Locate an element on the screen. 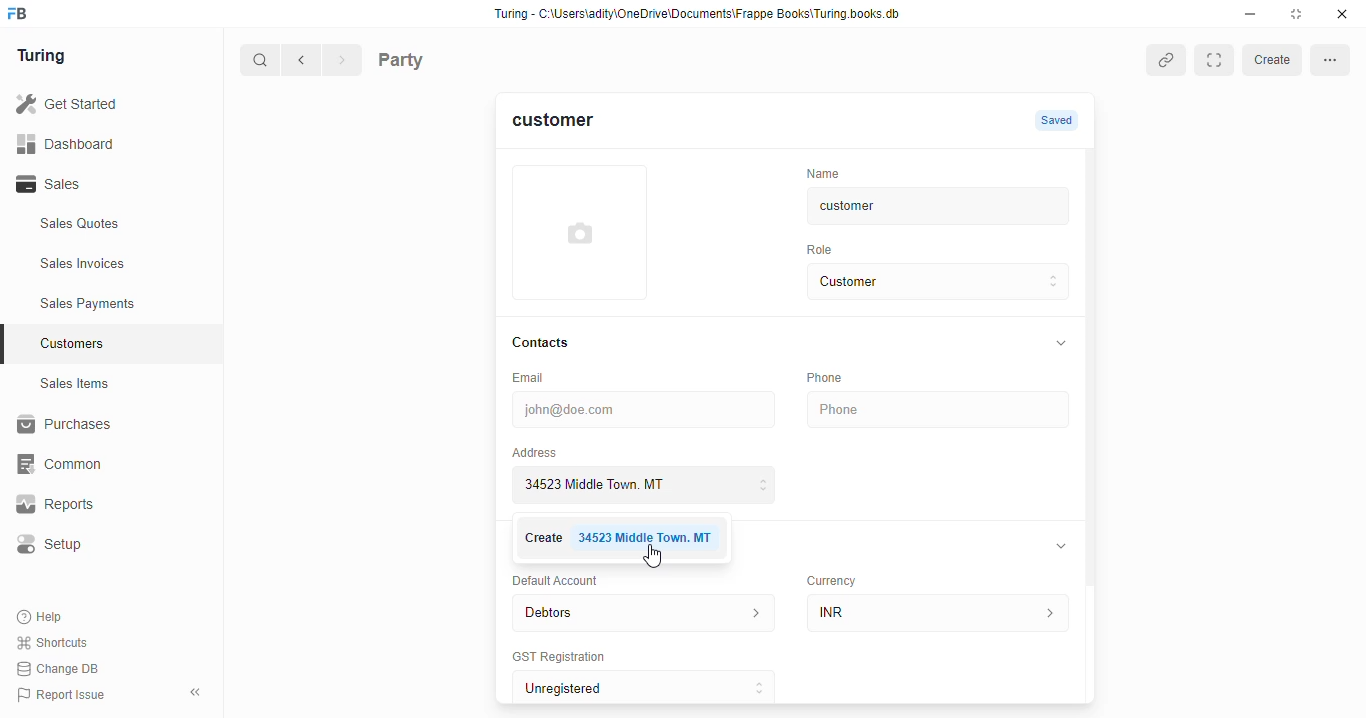  Dashboard is located at coordinates (95, 143).